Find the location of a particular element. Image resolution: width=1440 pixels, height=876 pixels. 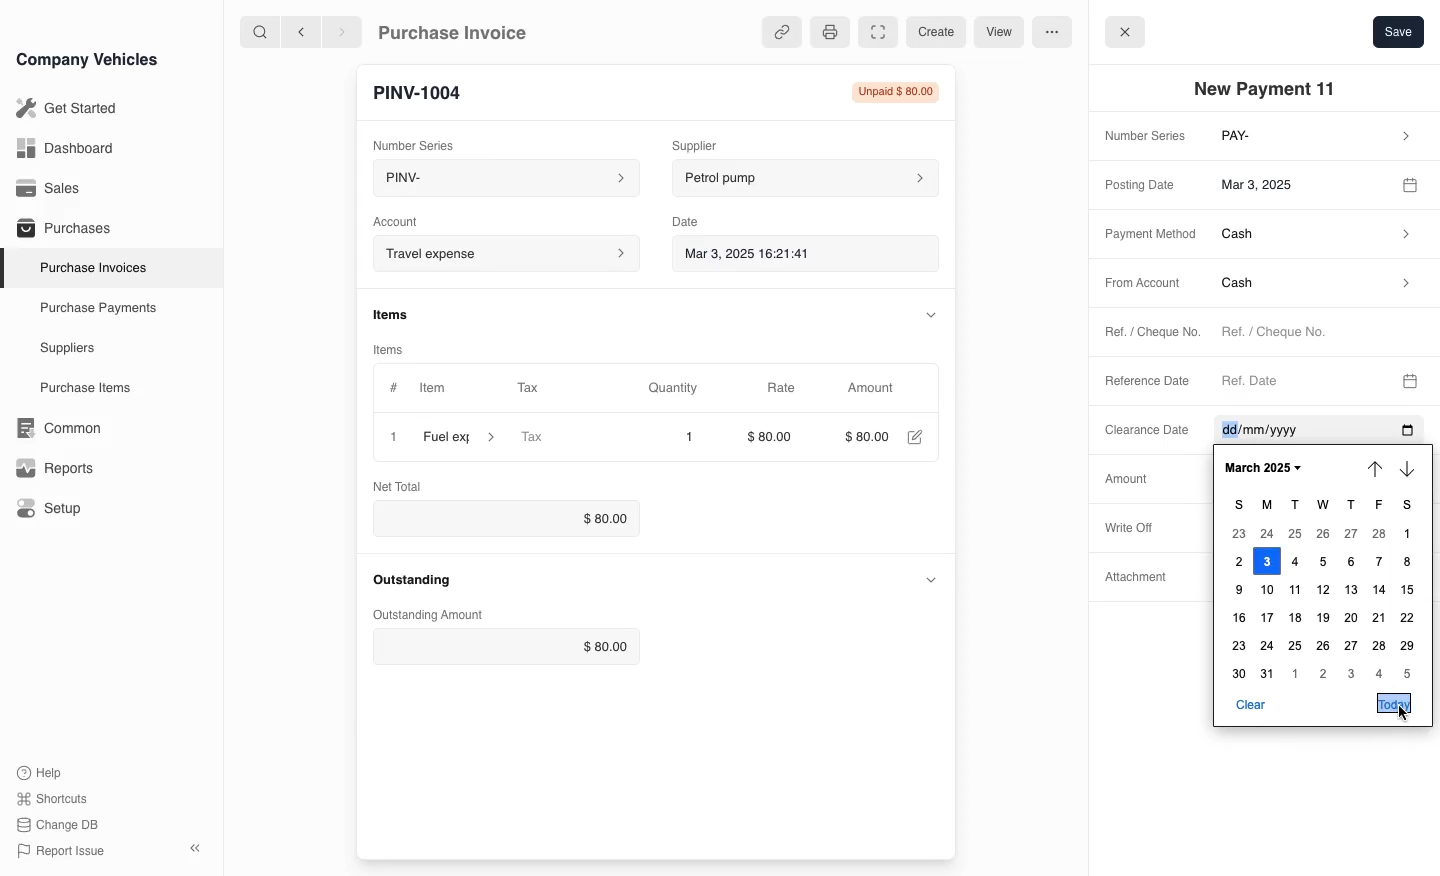

$000 is located at coordinates (866, 437).